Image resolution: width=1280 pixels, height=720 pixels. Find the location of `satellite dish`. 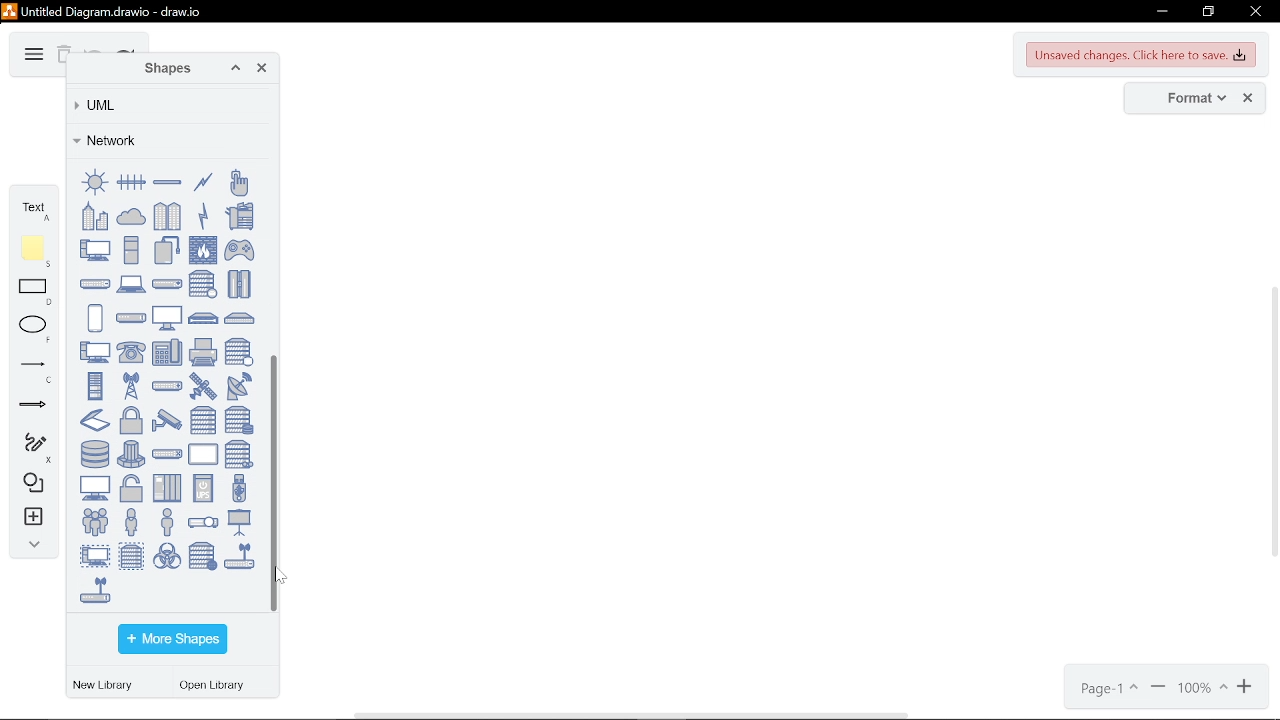

satellite dish is located at coordinates (239, 386).